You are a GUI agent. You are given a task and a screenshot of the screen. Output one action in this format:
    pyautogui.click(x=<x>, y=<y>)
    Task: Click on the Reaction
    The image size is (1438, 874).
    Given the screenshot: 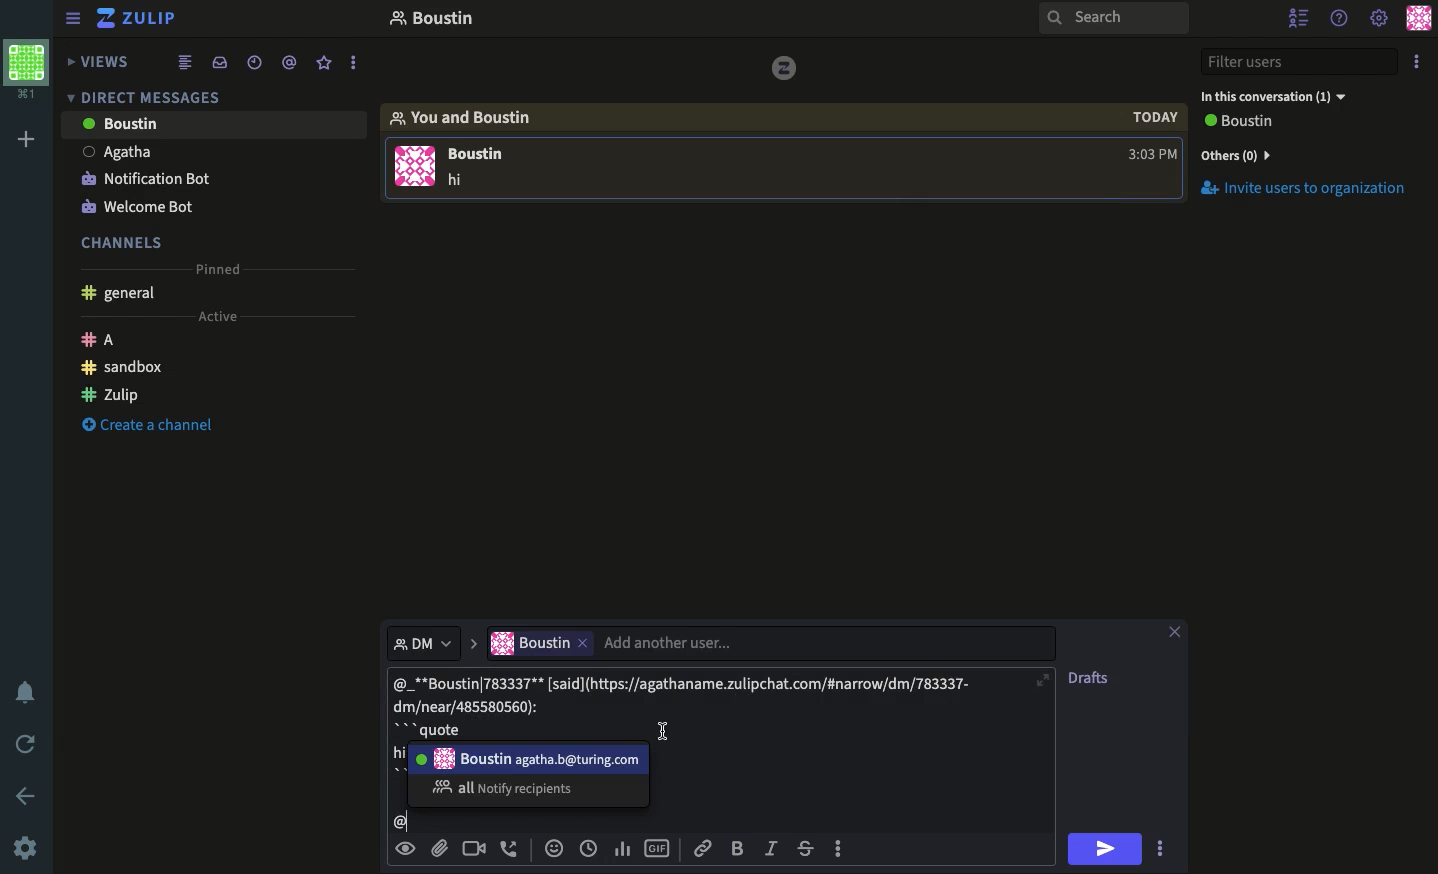 What is the action you would take?
    pyautogui.click(x=554, y=850)
    